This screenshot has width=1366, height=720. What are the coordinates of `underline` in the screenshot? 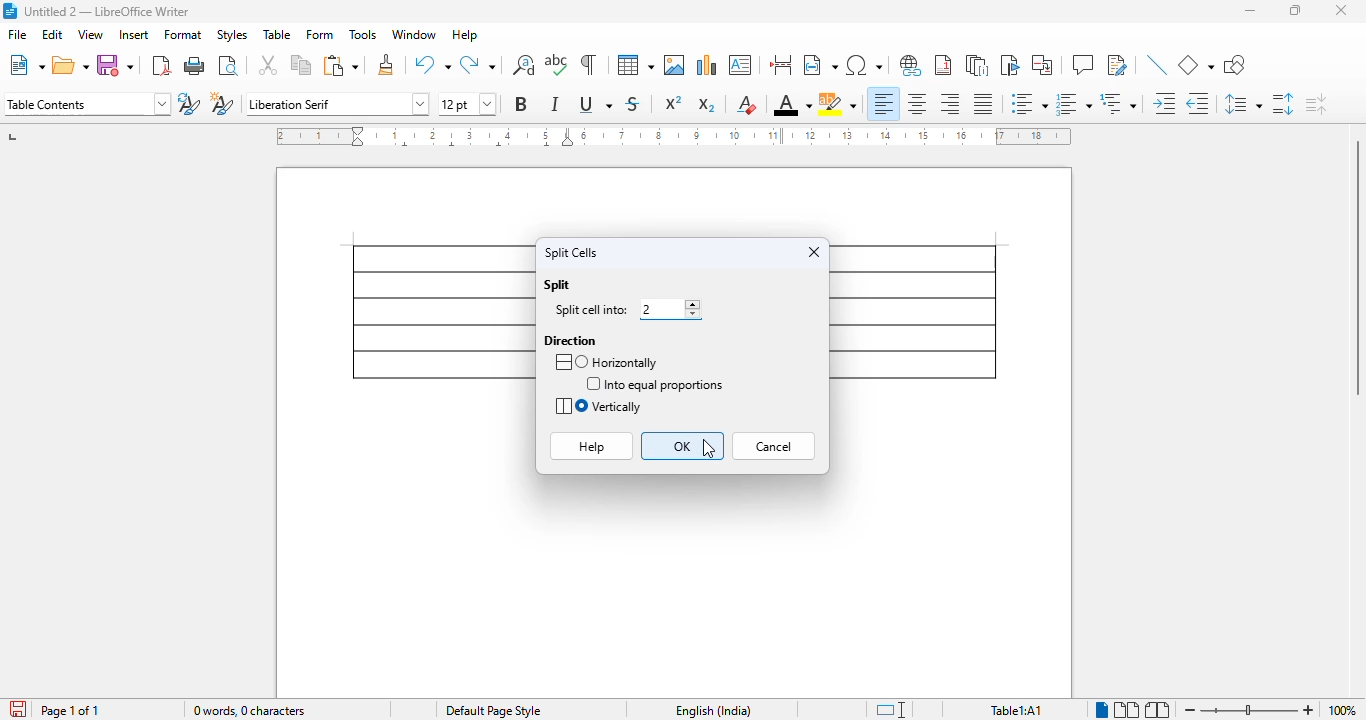 It's located at (595, 104).